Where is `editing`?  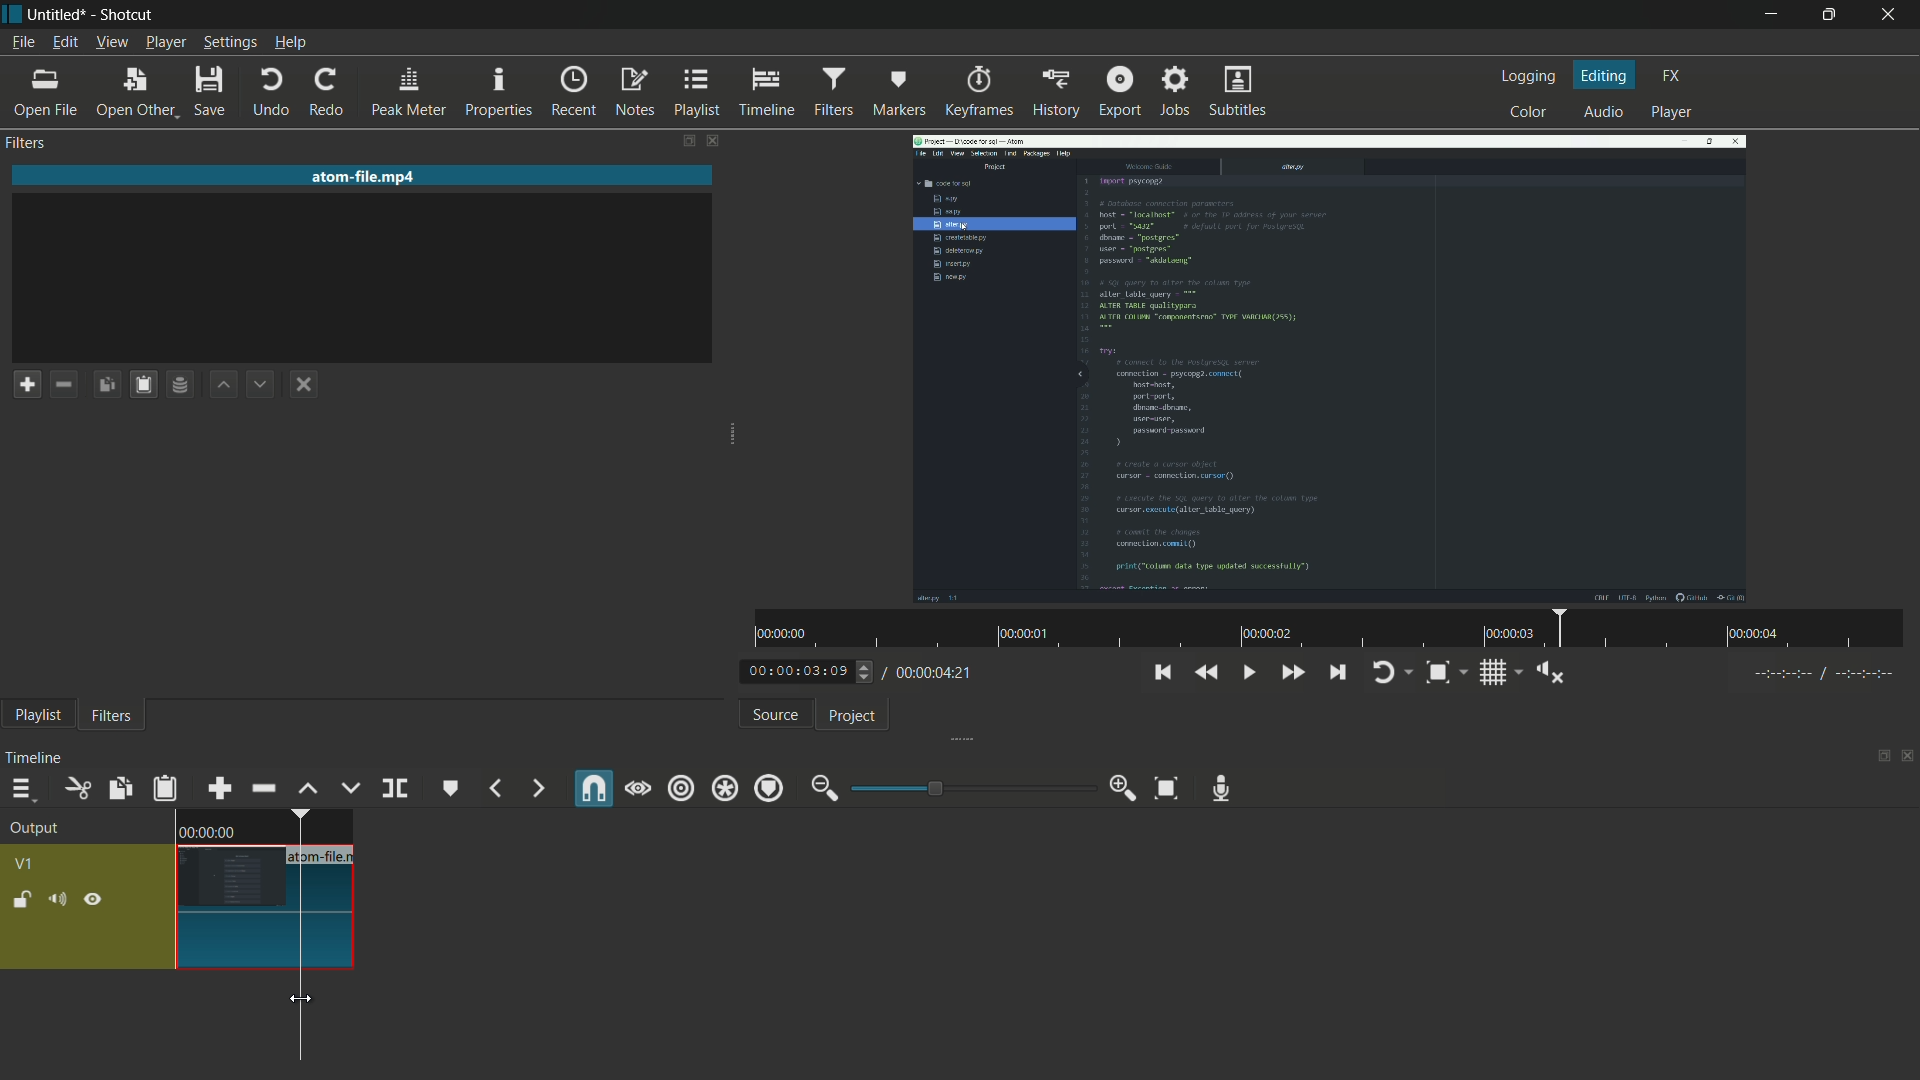 editing is located at coordinates (1605, 75).